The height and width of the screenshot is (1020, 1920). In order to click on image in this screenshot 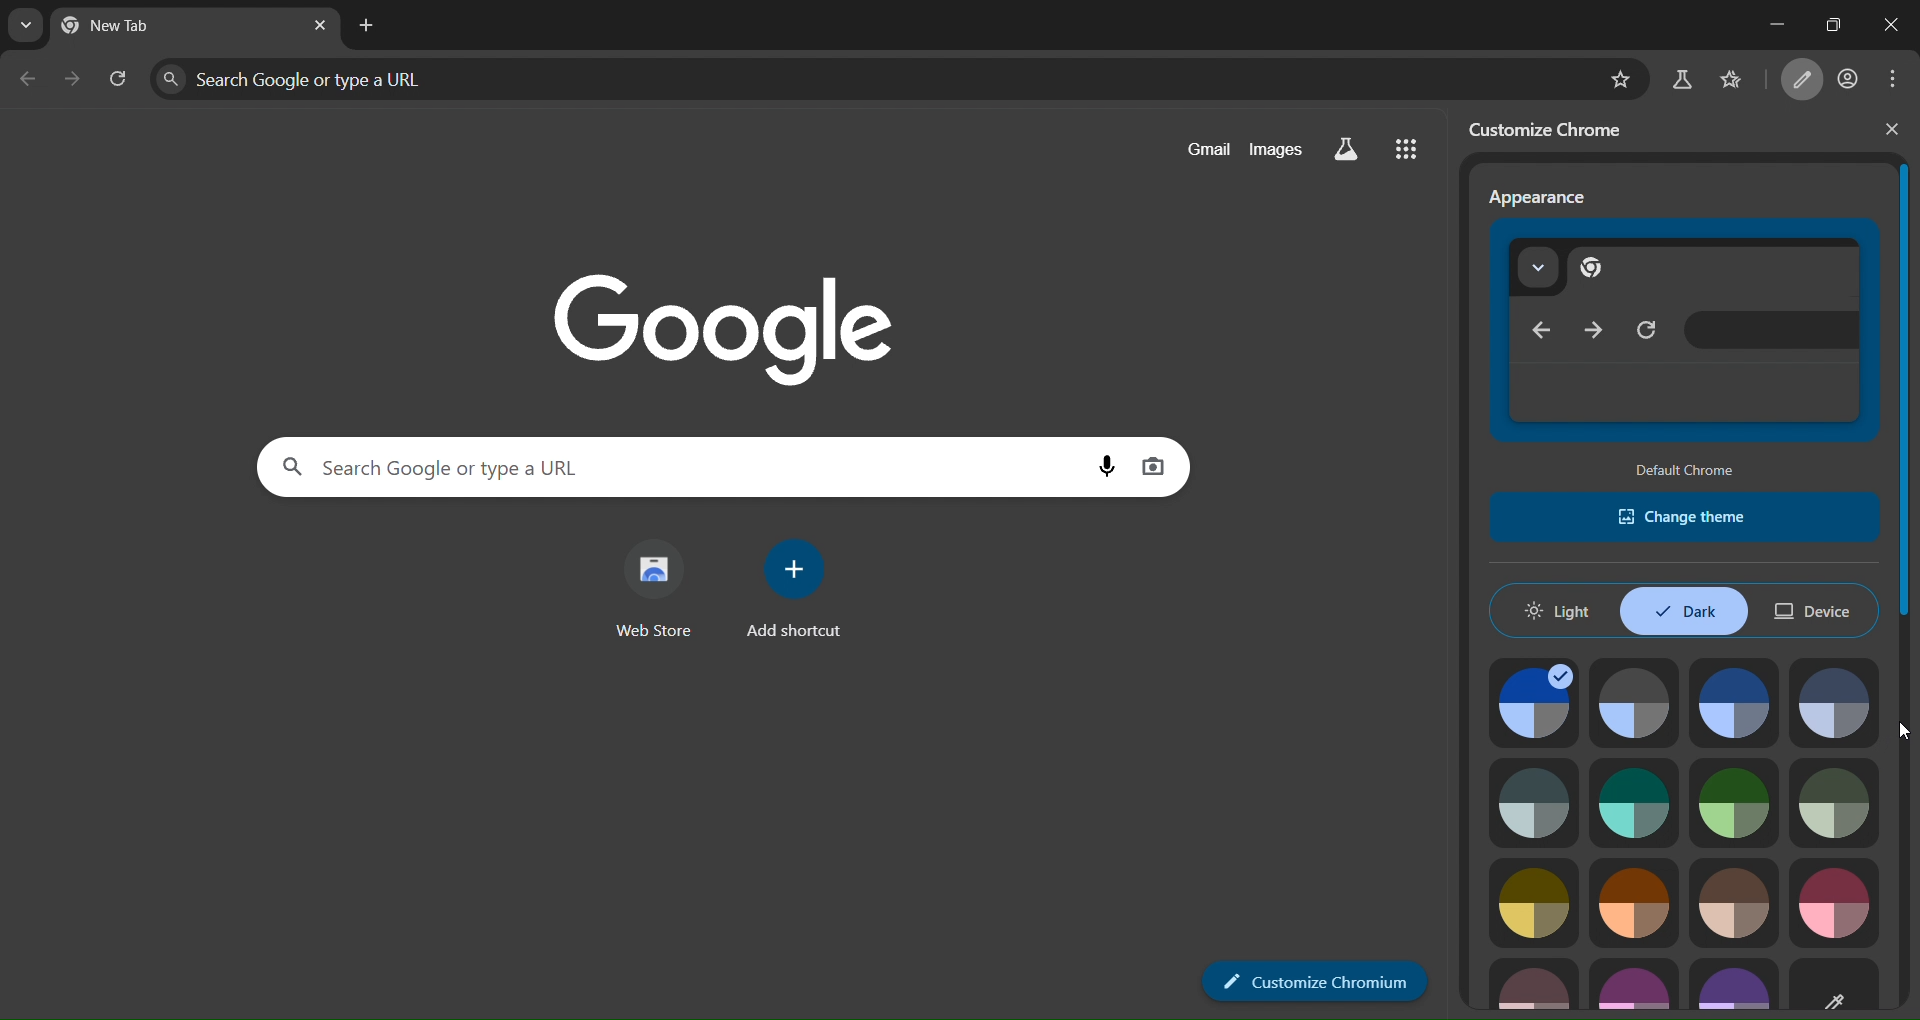, I will do `click(1535, 702)`.